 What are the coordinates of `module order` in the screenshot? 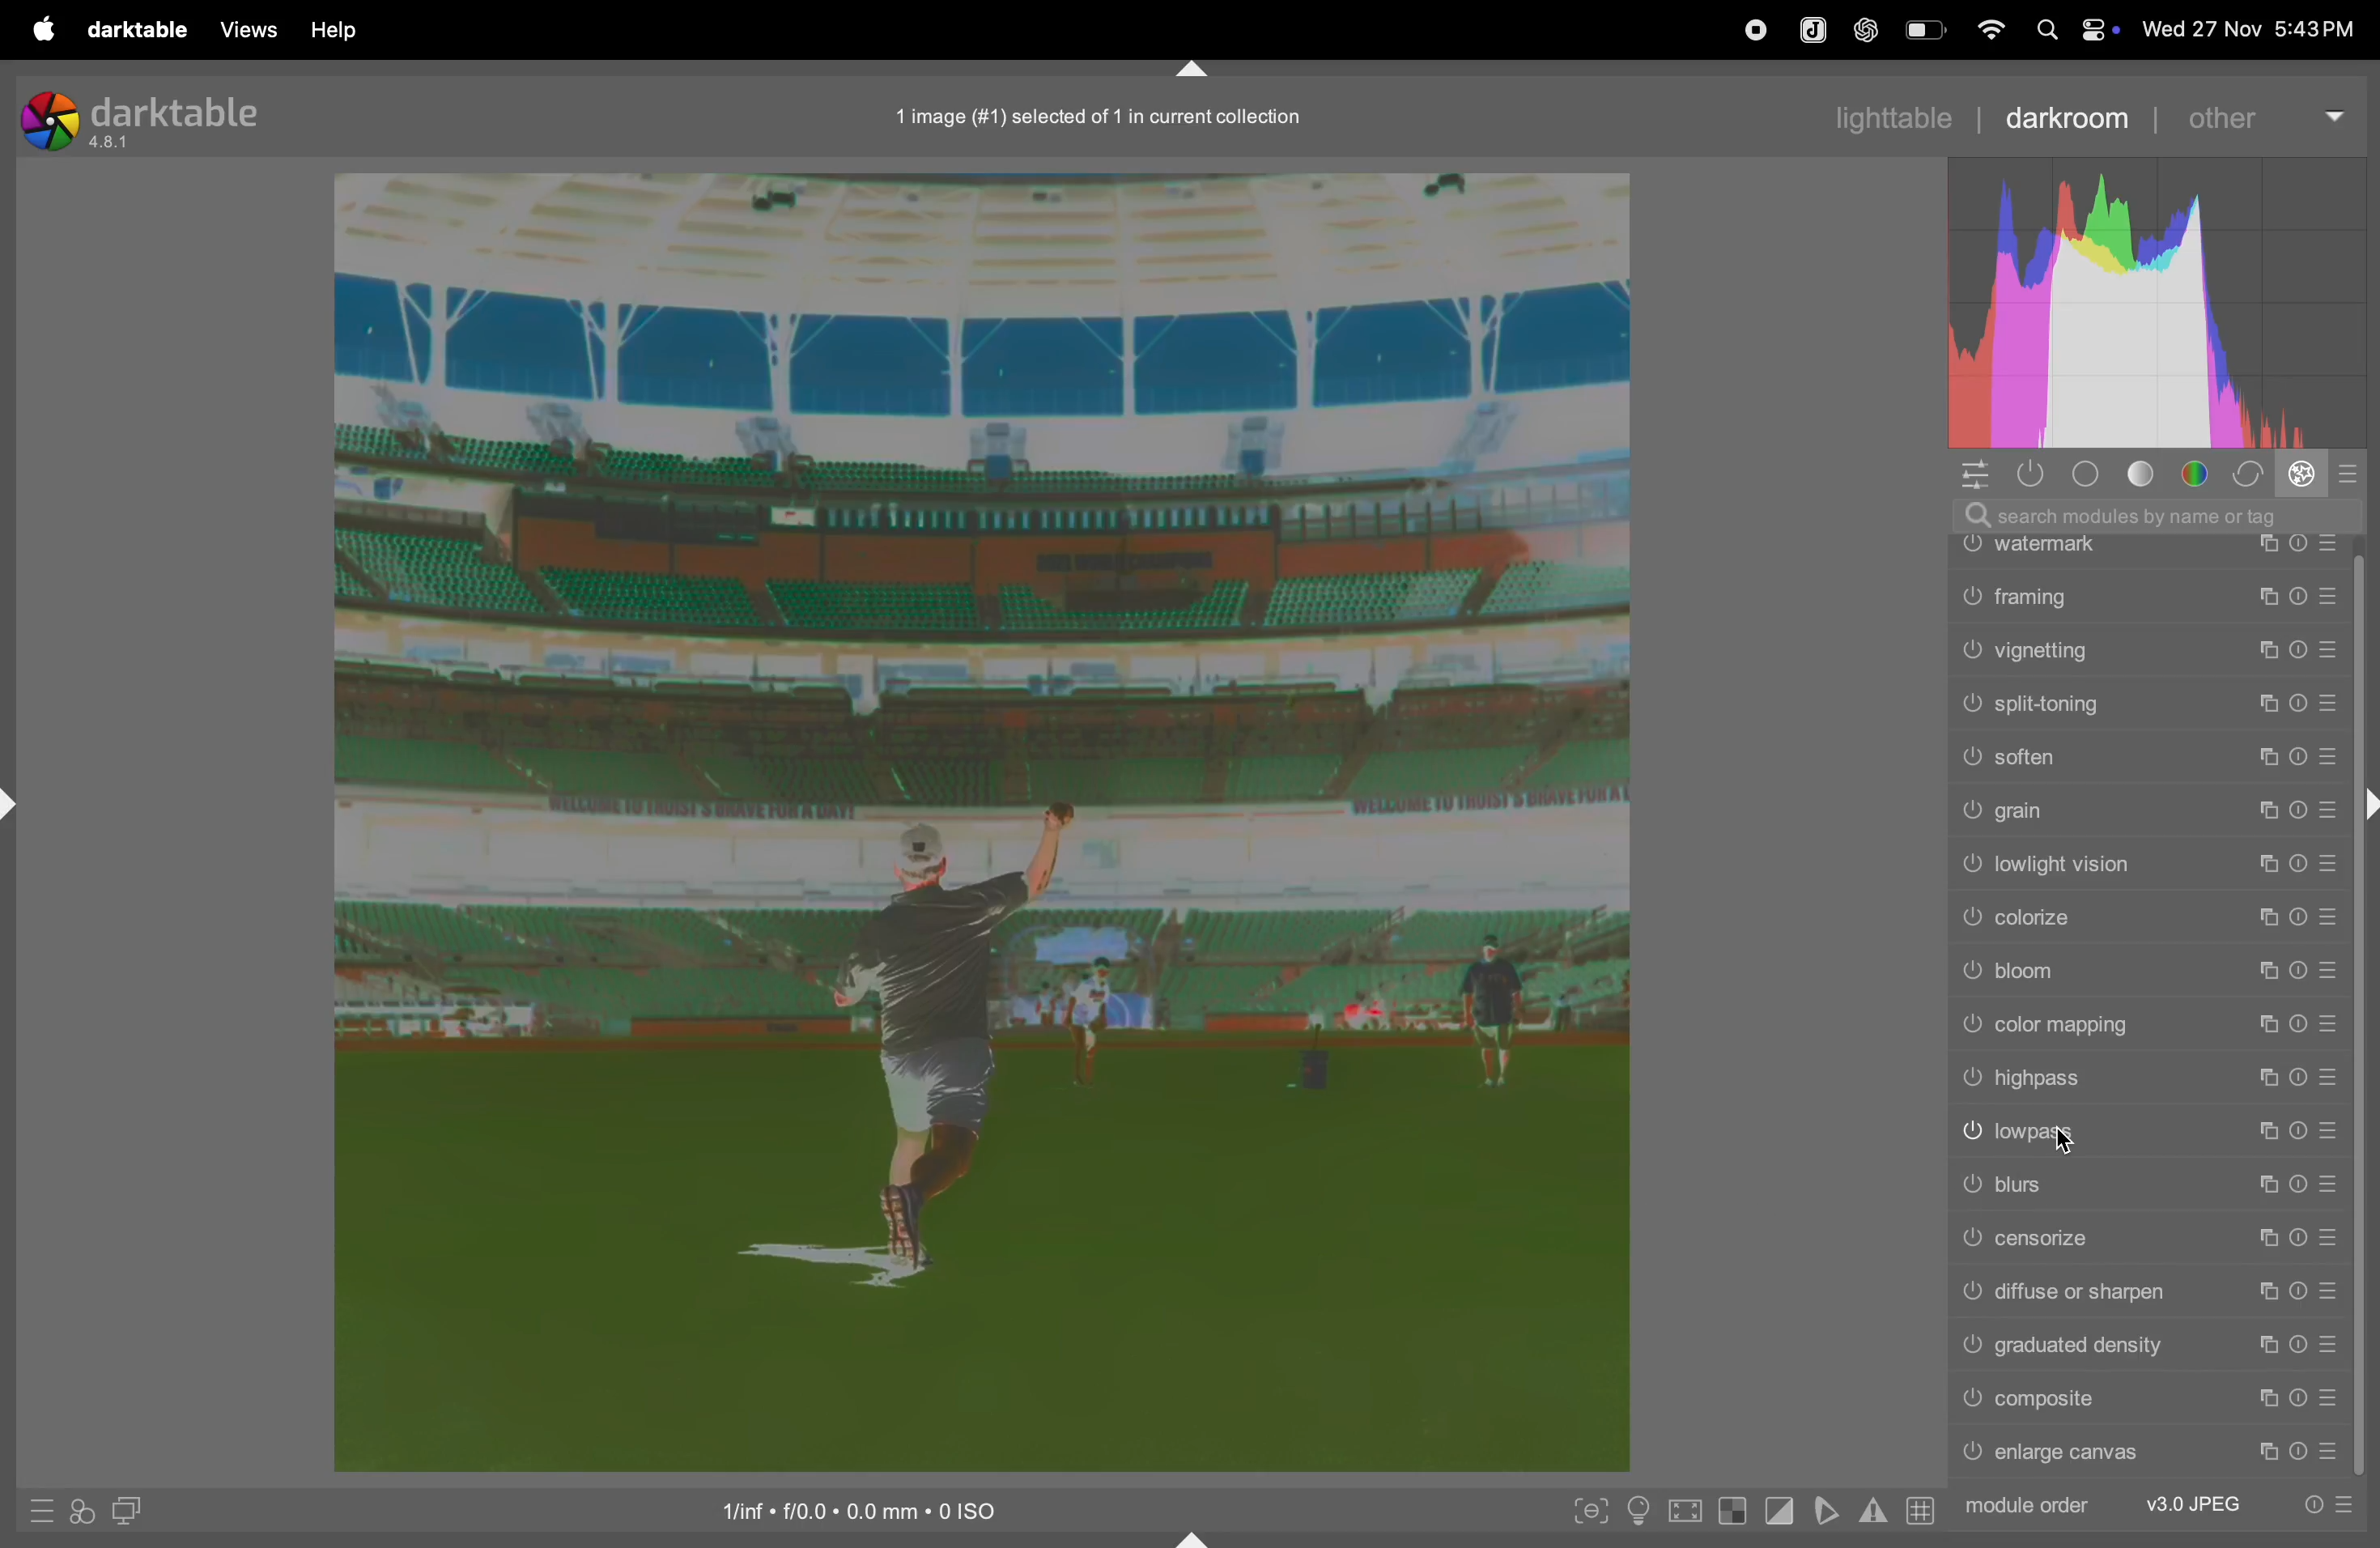 It's located at (2159, 1503).